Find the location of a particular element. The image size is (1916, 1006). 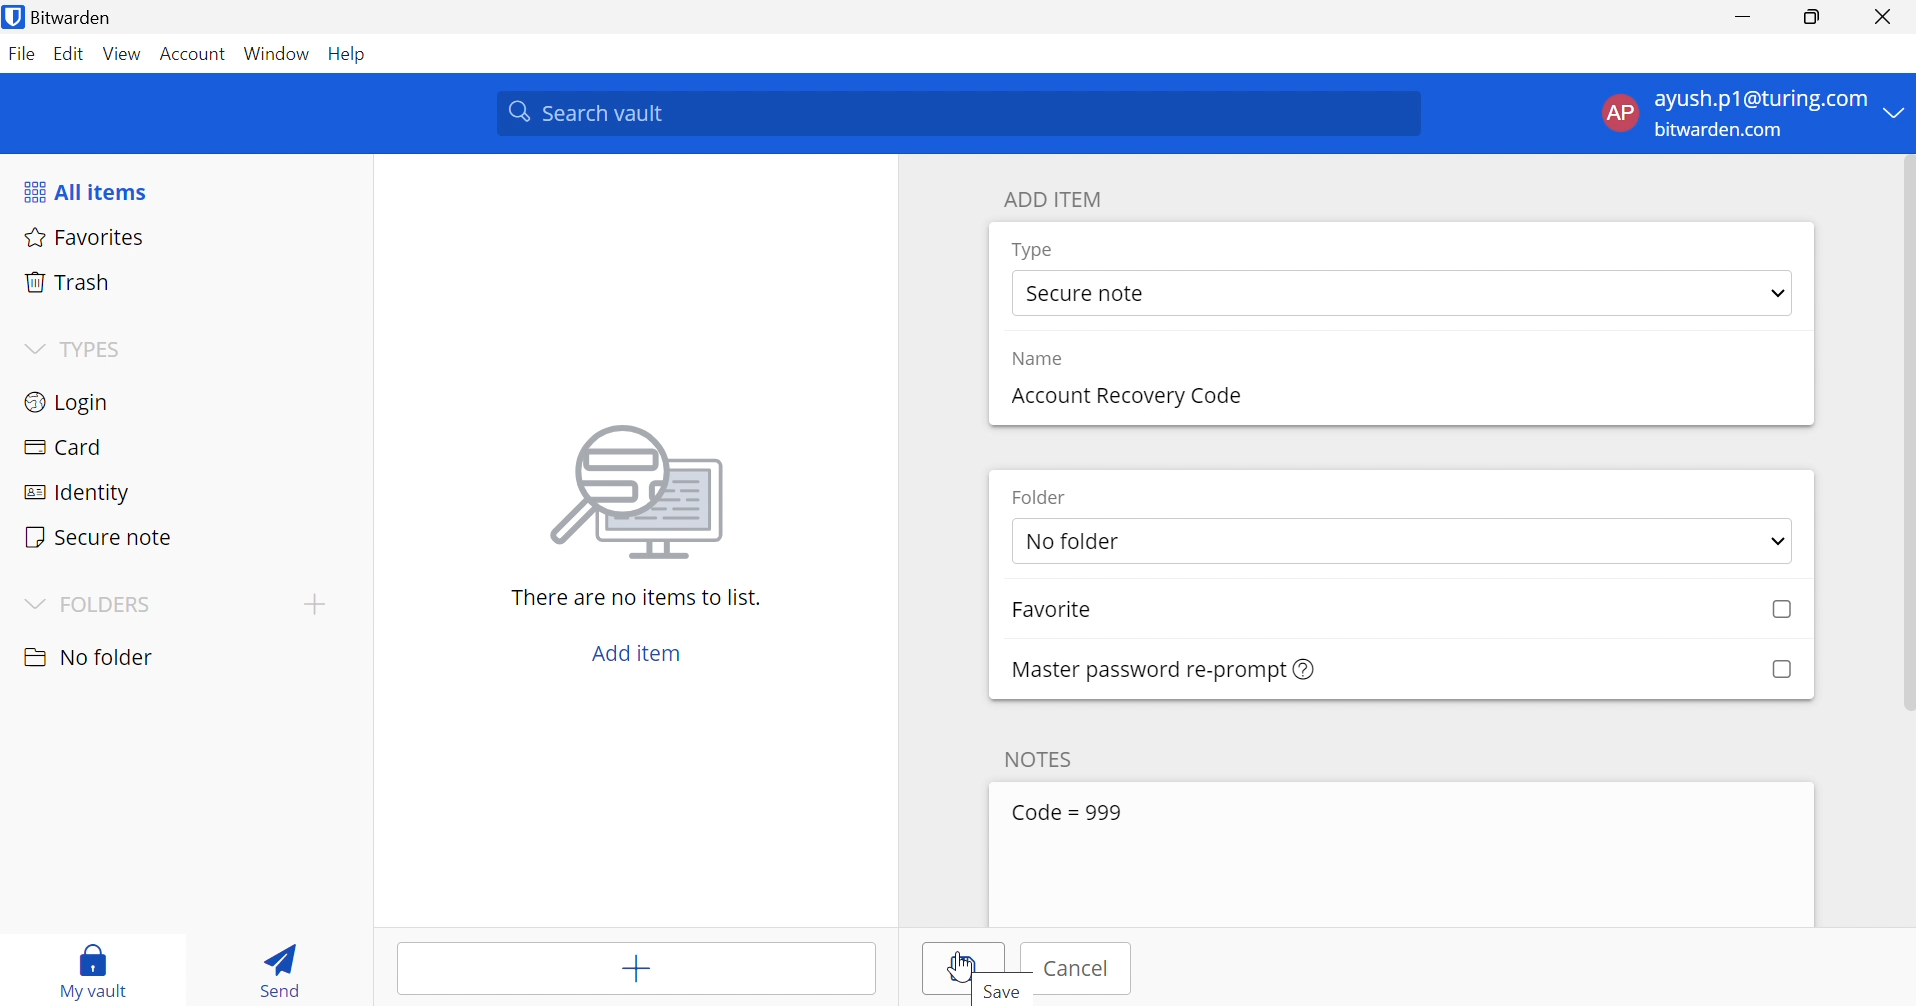

FOLDERS is located at coordinates (113, 604).